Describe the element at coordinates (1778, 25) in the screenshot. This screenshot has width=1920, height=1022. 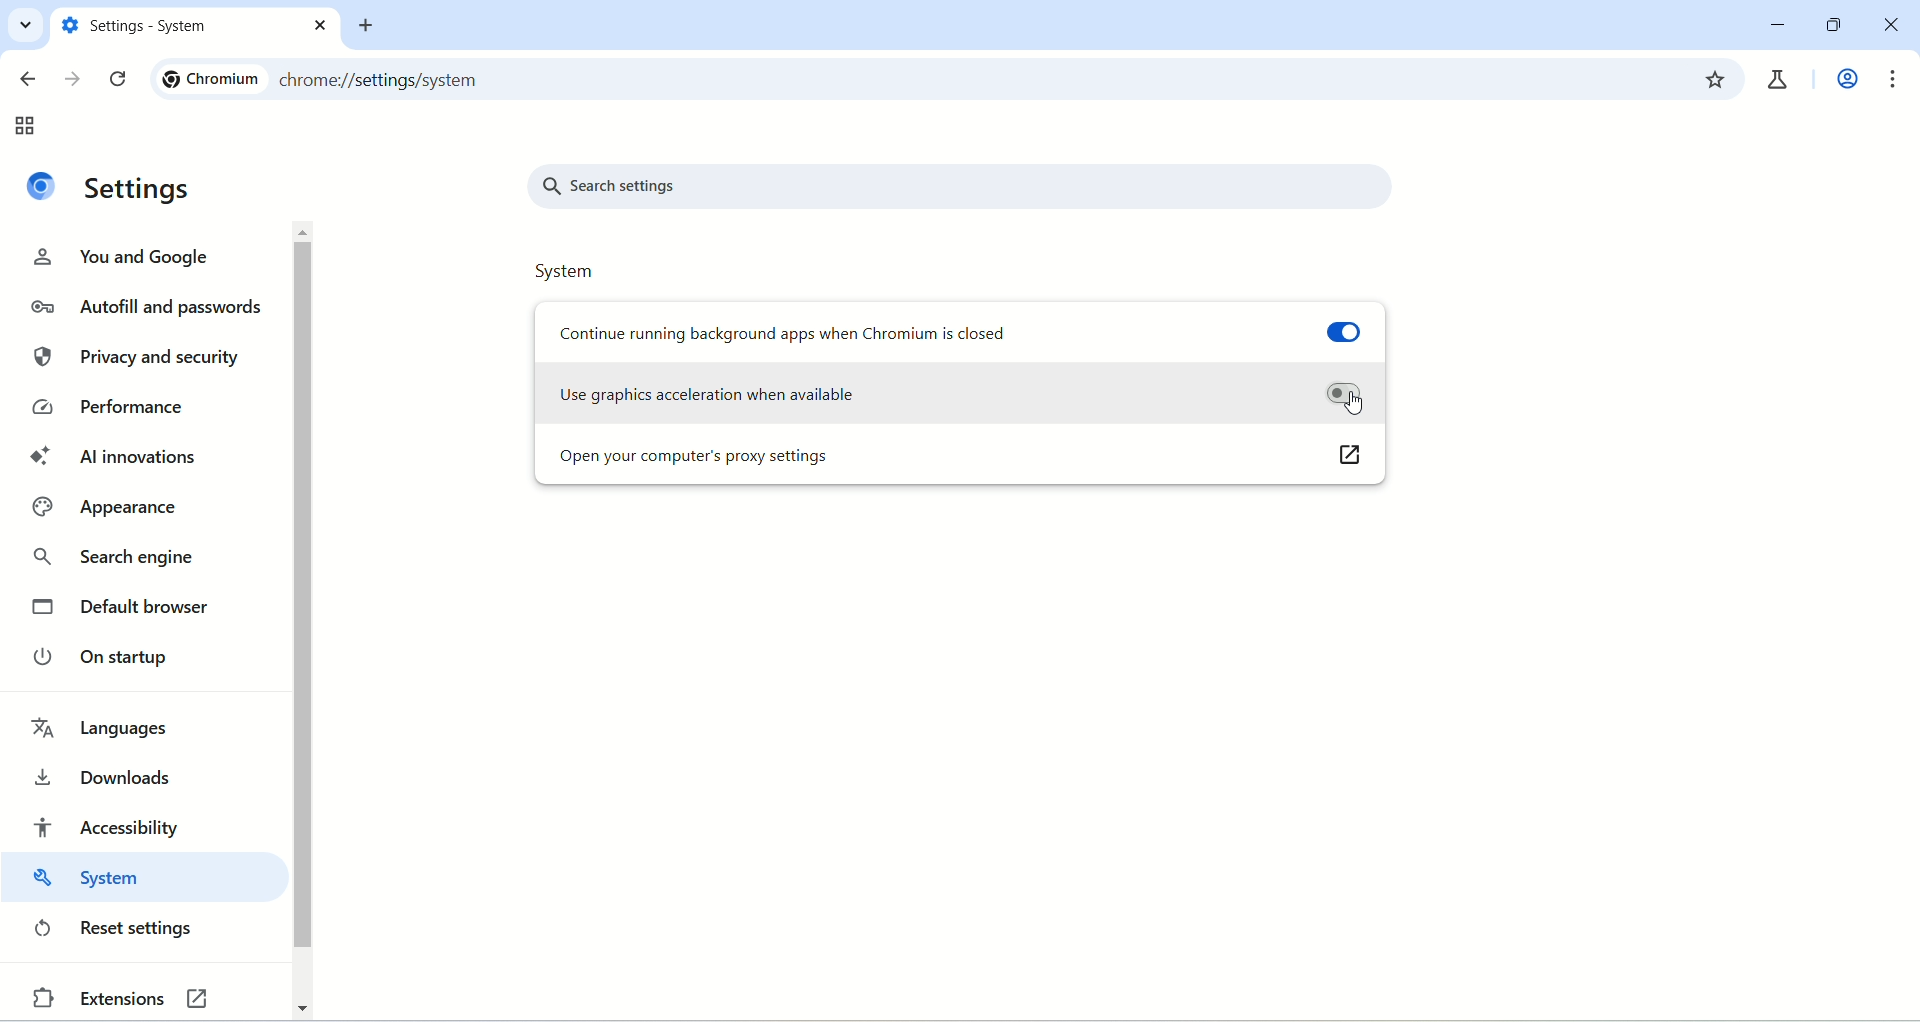
I see `minimize` at that location.